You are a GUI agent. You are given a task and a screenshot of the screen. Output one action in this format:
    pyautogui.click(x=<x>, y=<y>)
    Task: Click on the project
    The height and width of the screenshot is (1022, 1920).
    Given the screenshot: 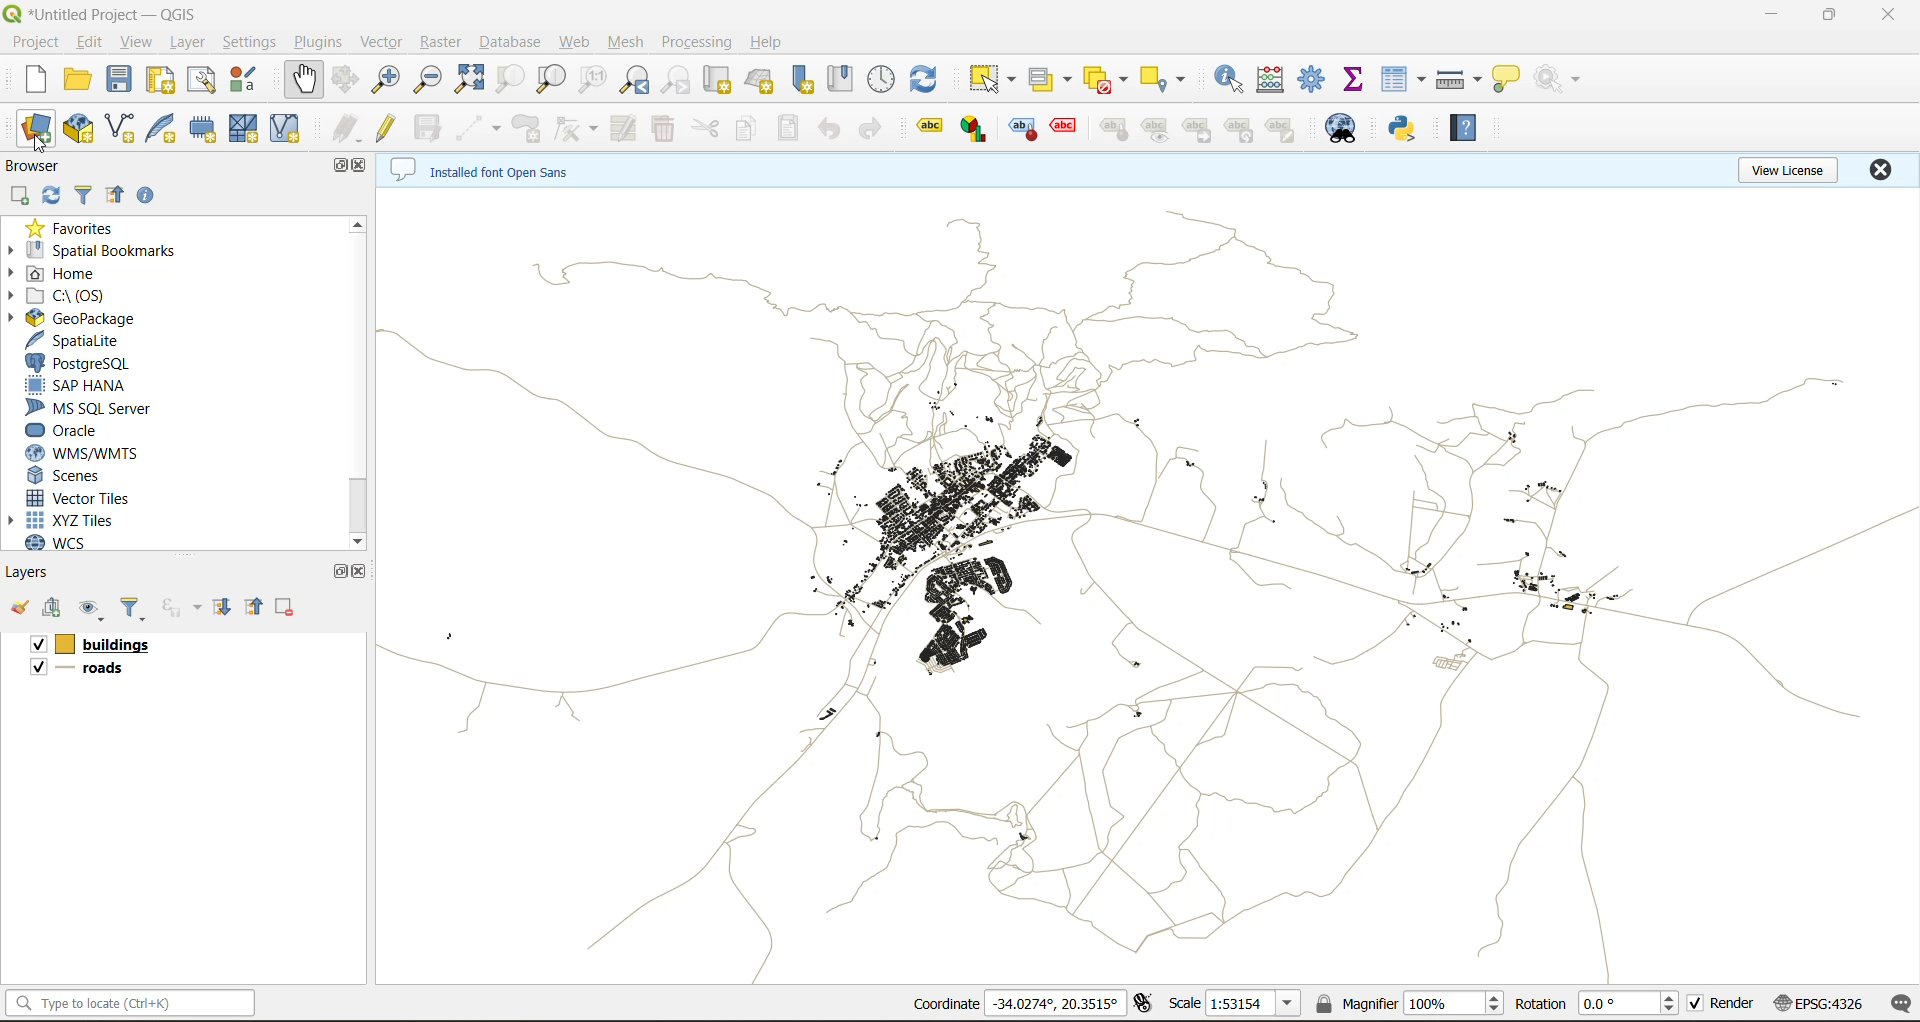 What is the action you would take?
    pyautogui.click(x=35, y=43)
    